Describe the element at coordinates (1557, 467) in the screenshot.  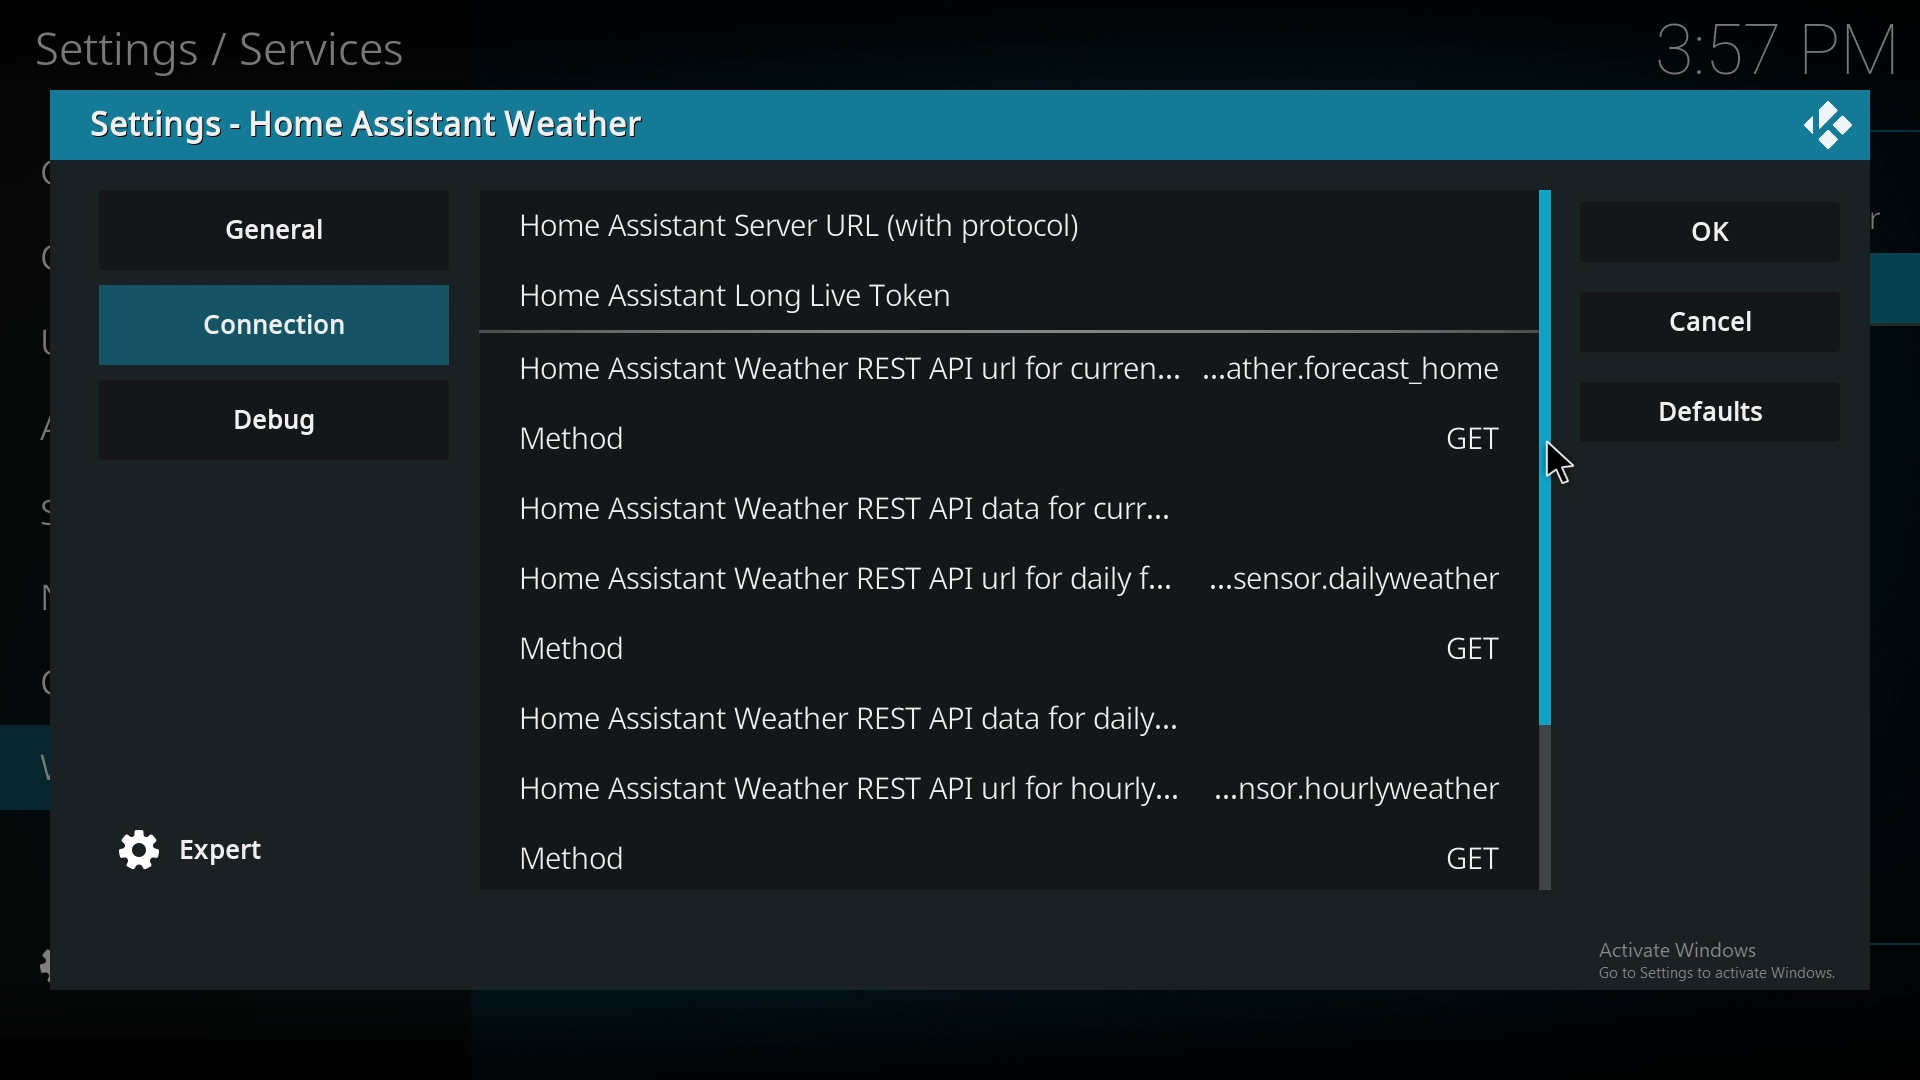
I see `cursor` at that location.